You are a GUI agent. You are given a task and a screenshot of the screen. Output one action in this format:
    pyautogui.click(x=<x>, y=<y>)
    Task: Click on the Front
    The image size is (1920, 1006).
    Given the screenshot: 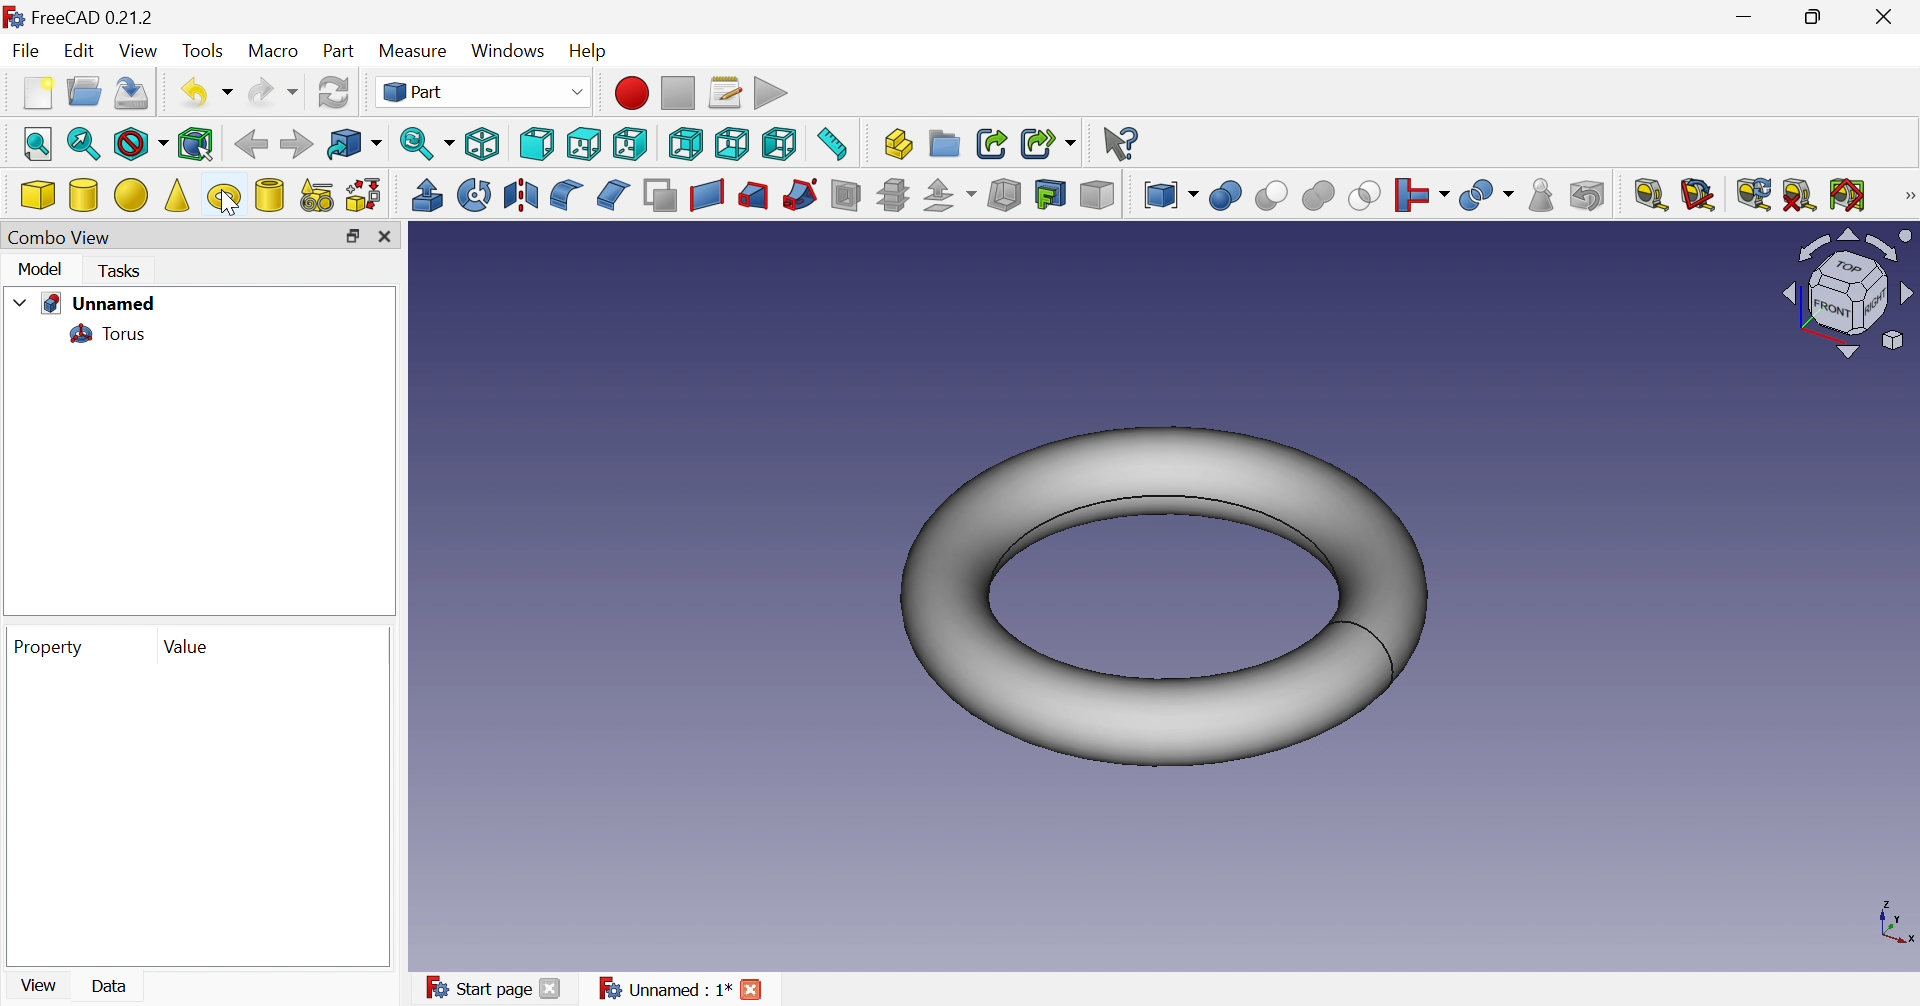 What is the action you would take?
    pyautogui.click(x=538, y=144)
    